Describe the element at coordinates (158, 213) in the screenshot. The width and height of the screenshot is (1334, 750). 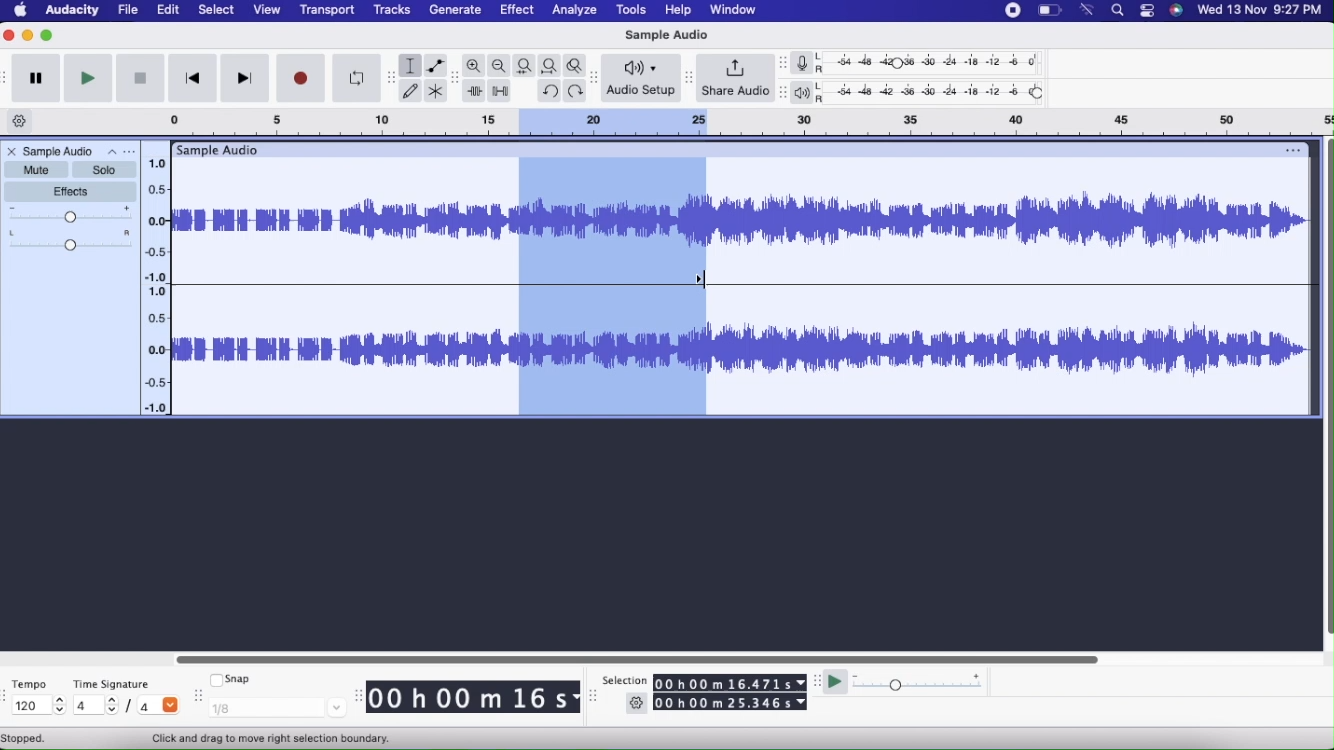
I see `audio level` at that location.